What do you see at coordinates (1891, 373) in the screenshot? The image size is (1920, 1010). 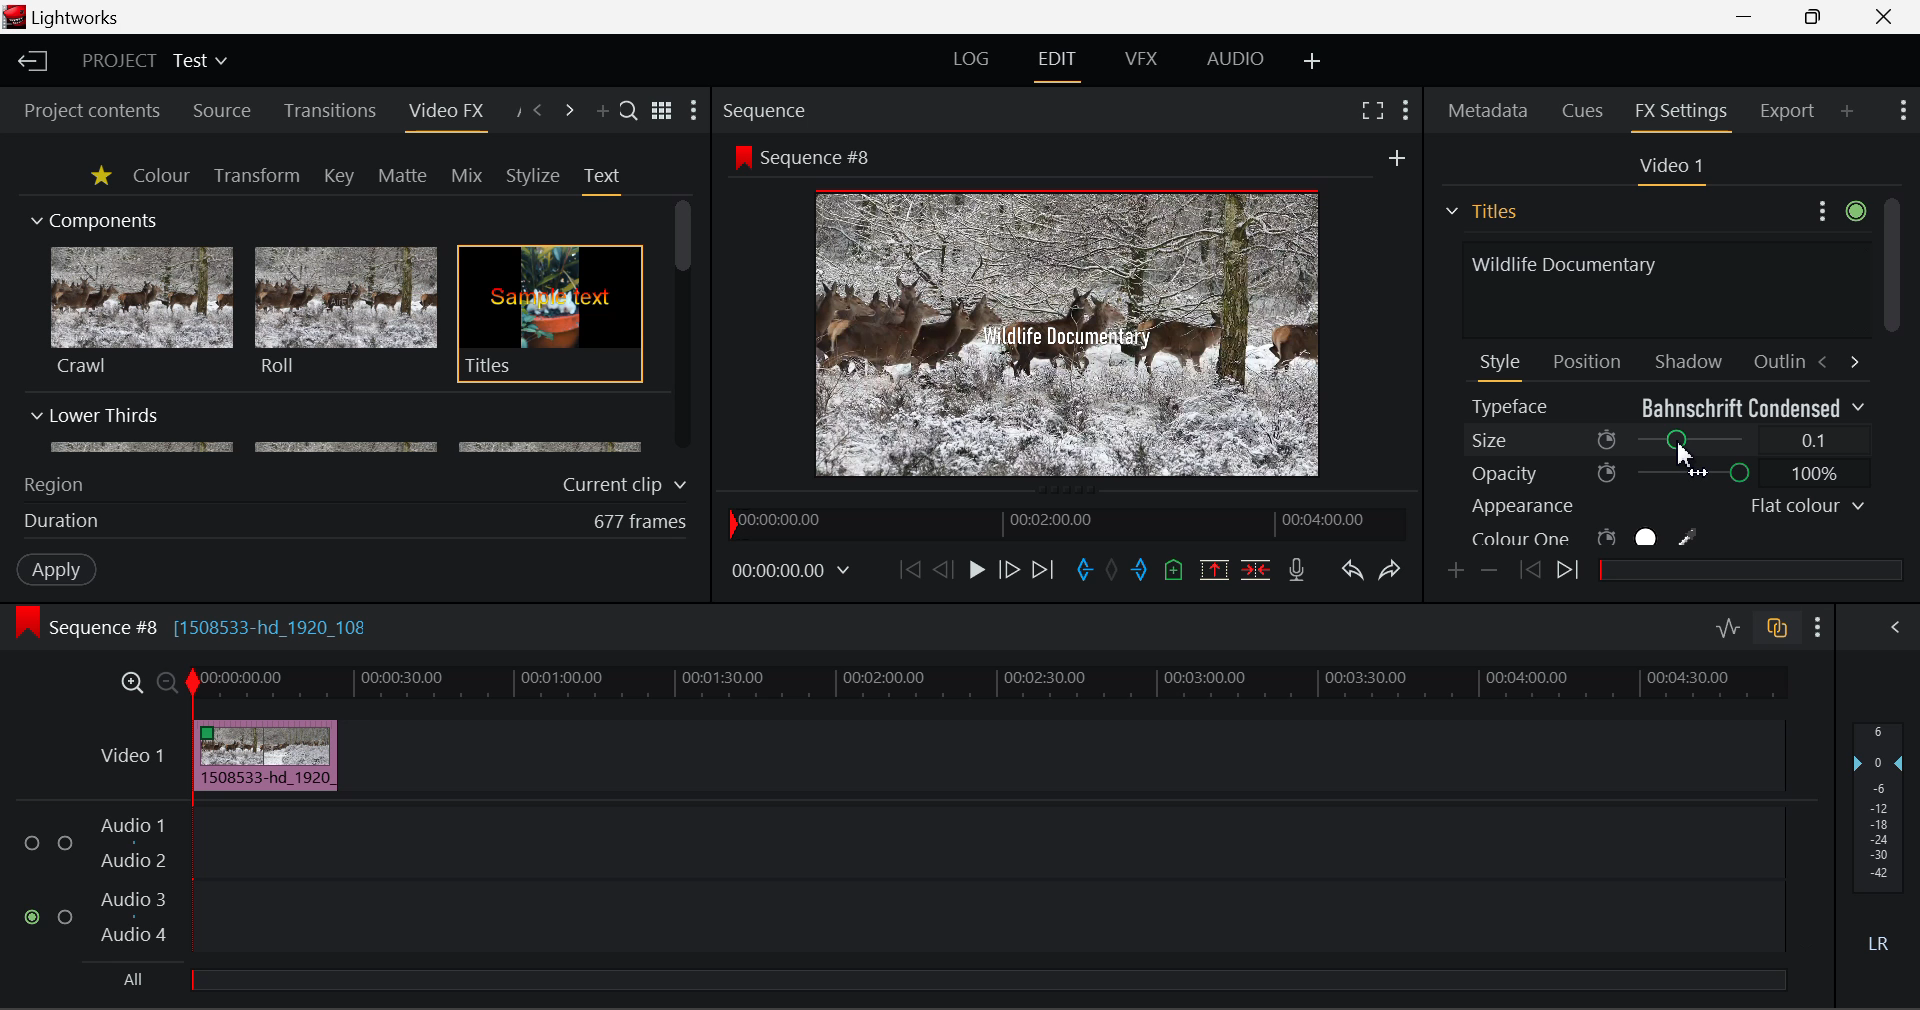 I see `Scroll Bar` at bounding box center [1891, 373].